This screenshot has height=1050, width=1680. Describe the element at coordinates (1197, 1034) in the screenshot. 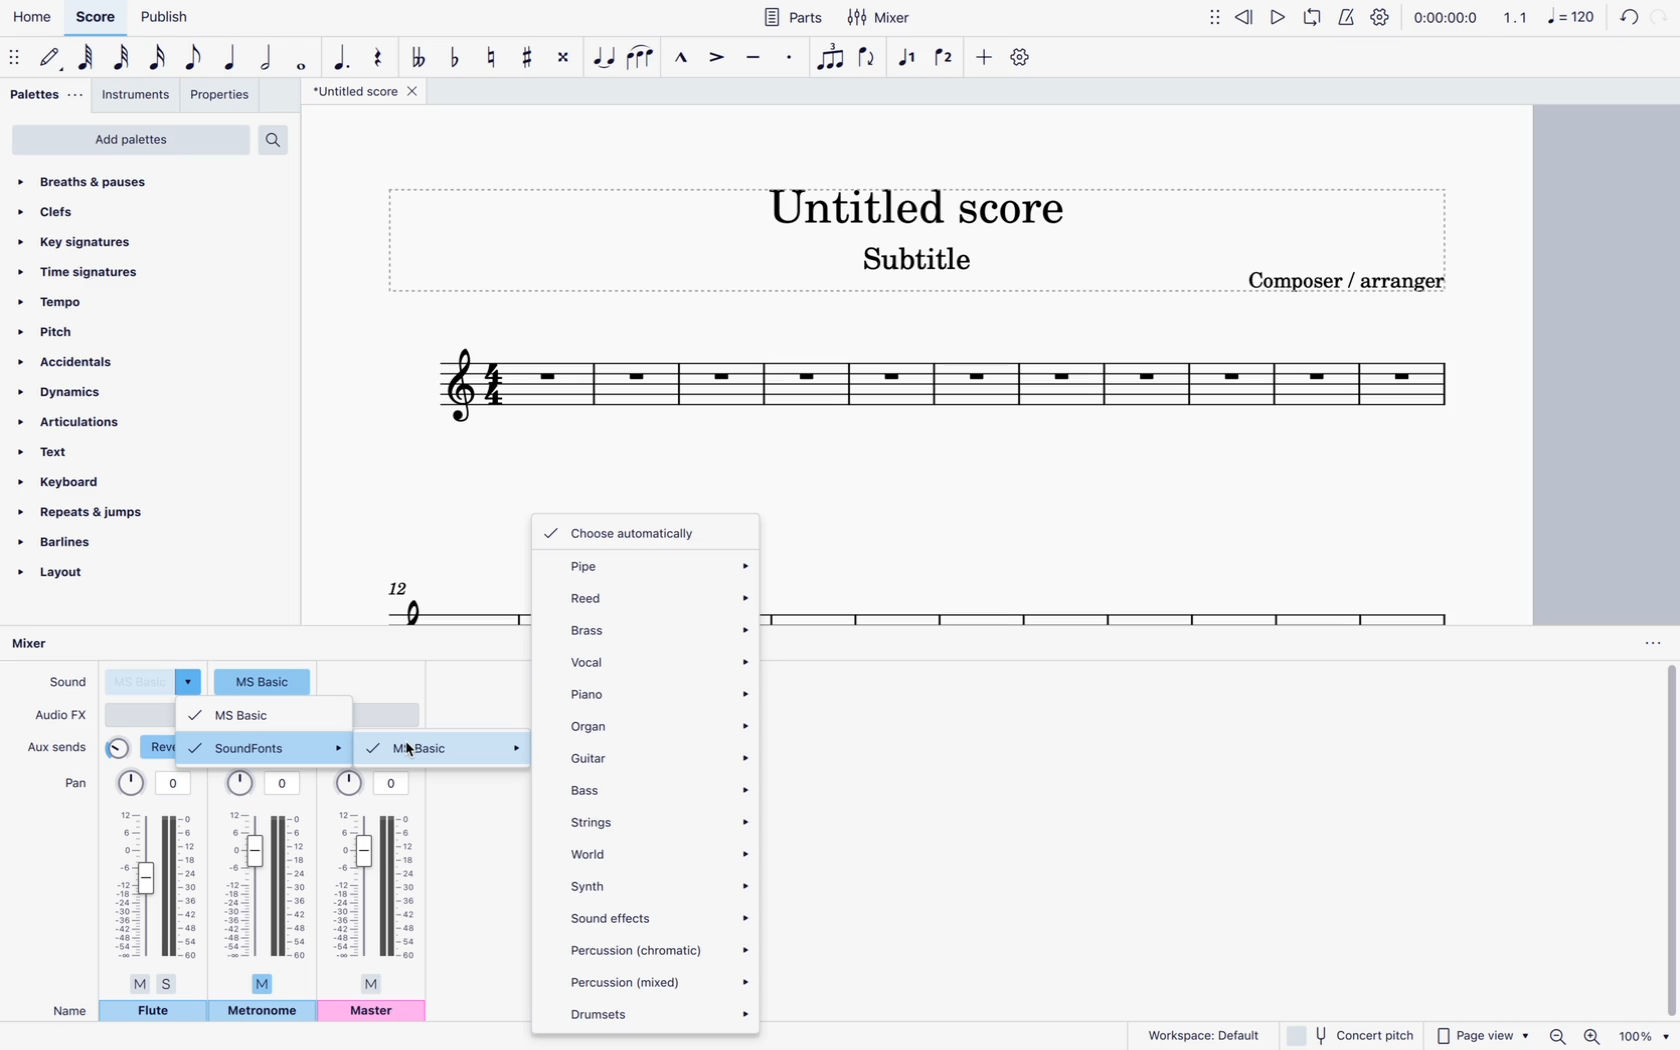

I see `workspace` at that location.